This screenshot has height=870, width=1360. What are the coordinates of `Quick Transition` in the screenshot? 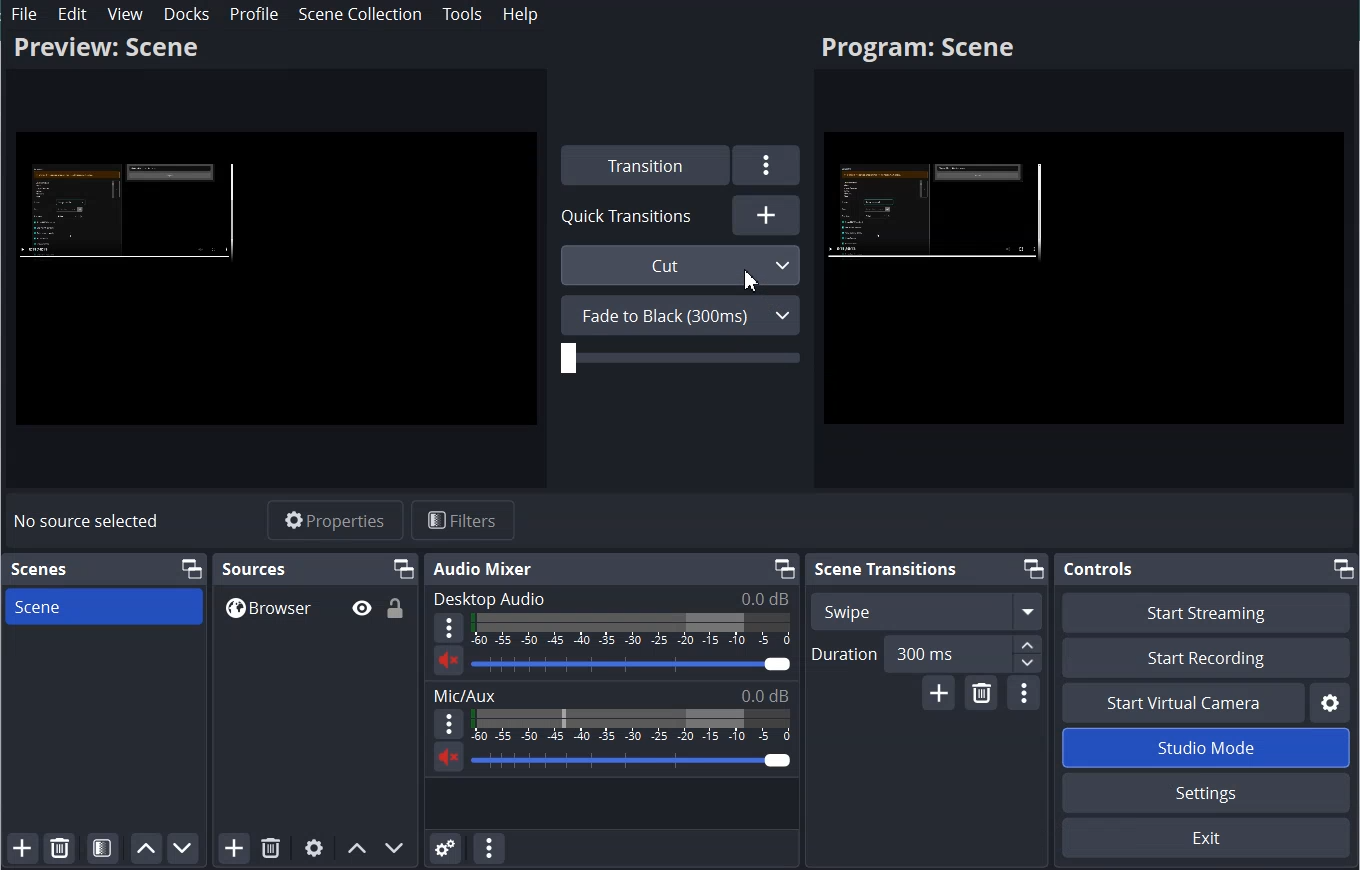 It's located at (633, 215).